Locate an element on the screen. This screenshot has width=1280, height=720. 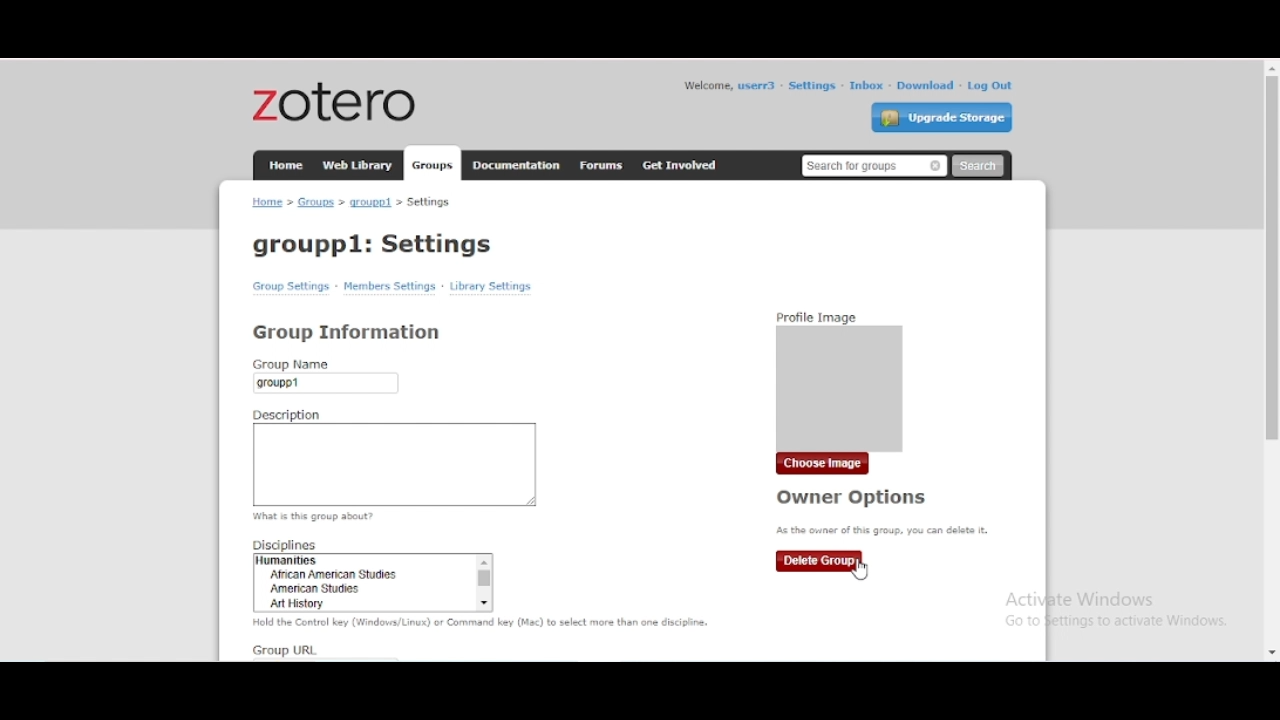
choose image is located at coordinates (822, 464).